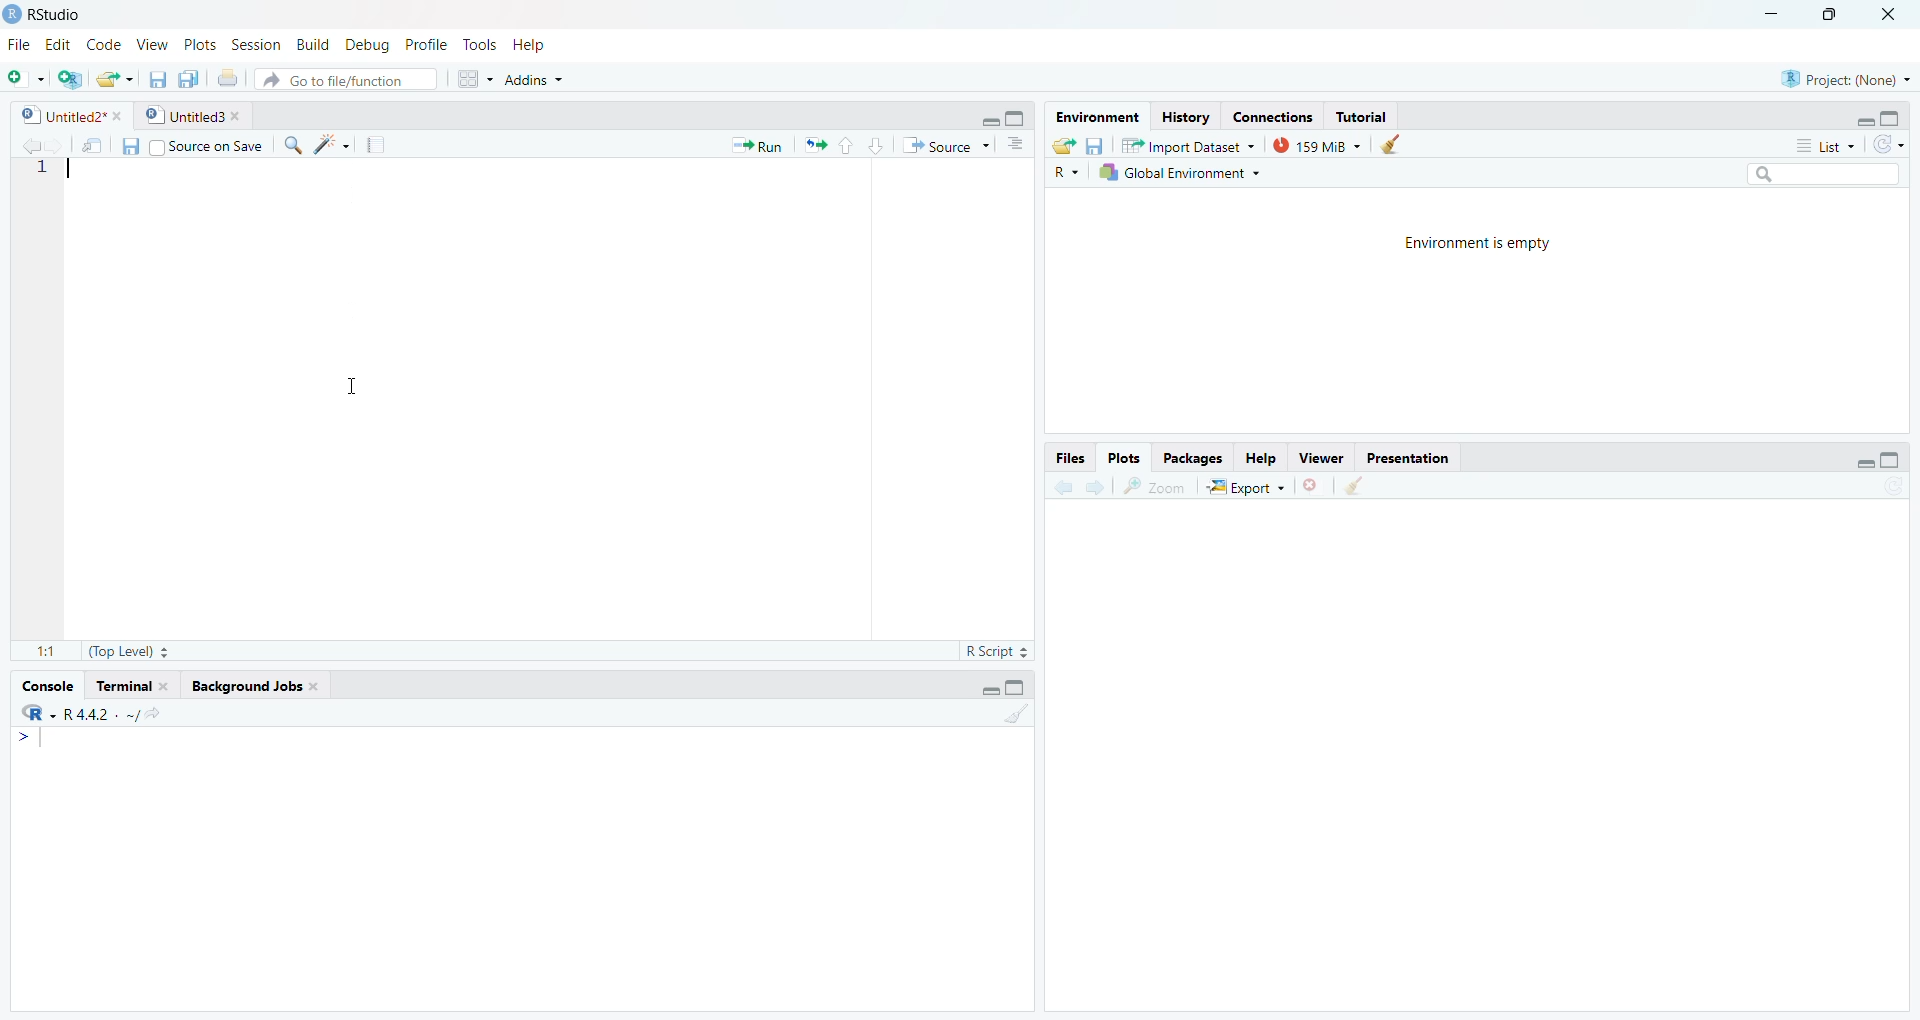 The height and width of the screenshot is (1020, 1920). What do you see at coordinates (1018, 119) in the screenshot?
I see `Maximize` at bounding box center [1018, 119].